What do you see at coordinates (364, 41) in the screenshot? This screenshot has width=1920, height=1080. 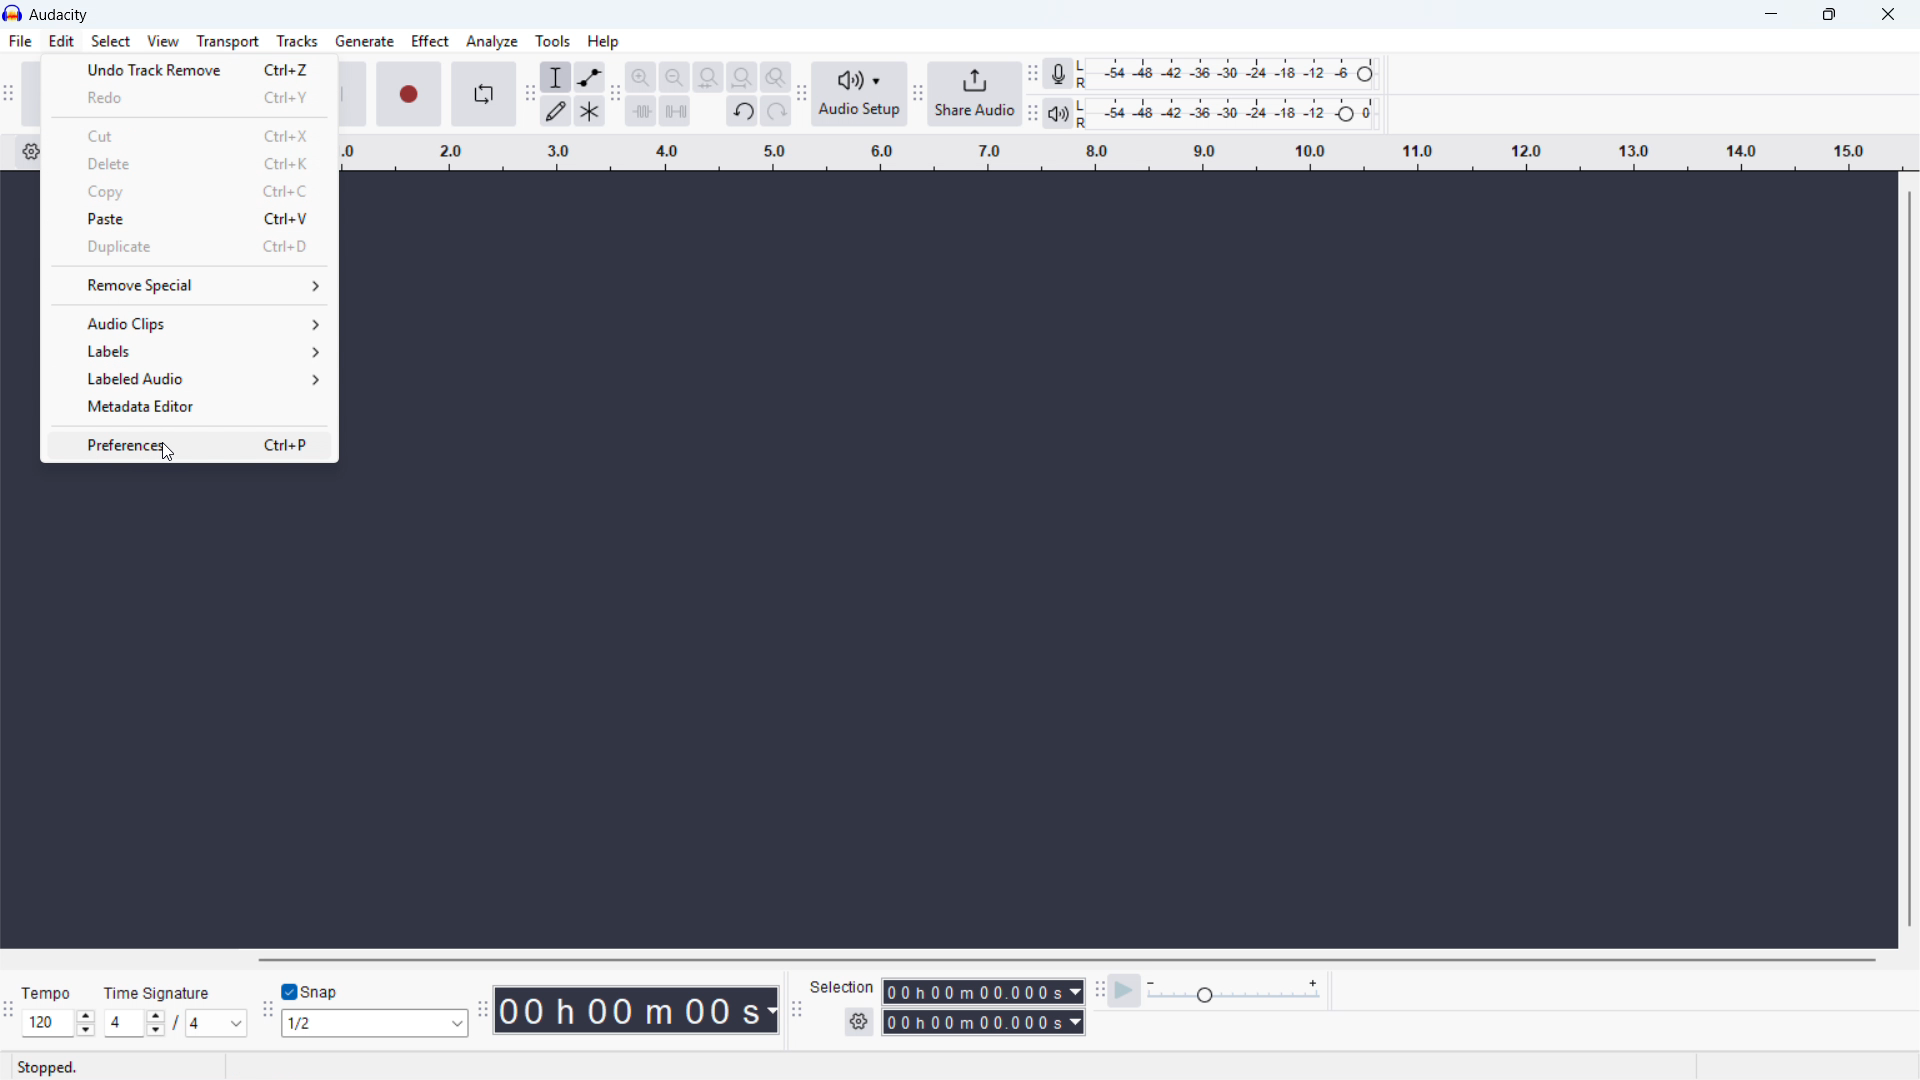 I see `generate` at bounding box center [364, 41].